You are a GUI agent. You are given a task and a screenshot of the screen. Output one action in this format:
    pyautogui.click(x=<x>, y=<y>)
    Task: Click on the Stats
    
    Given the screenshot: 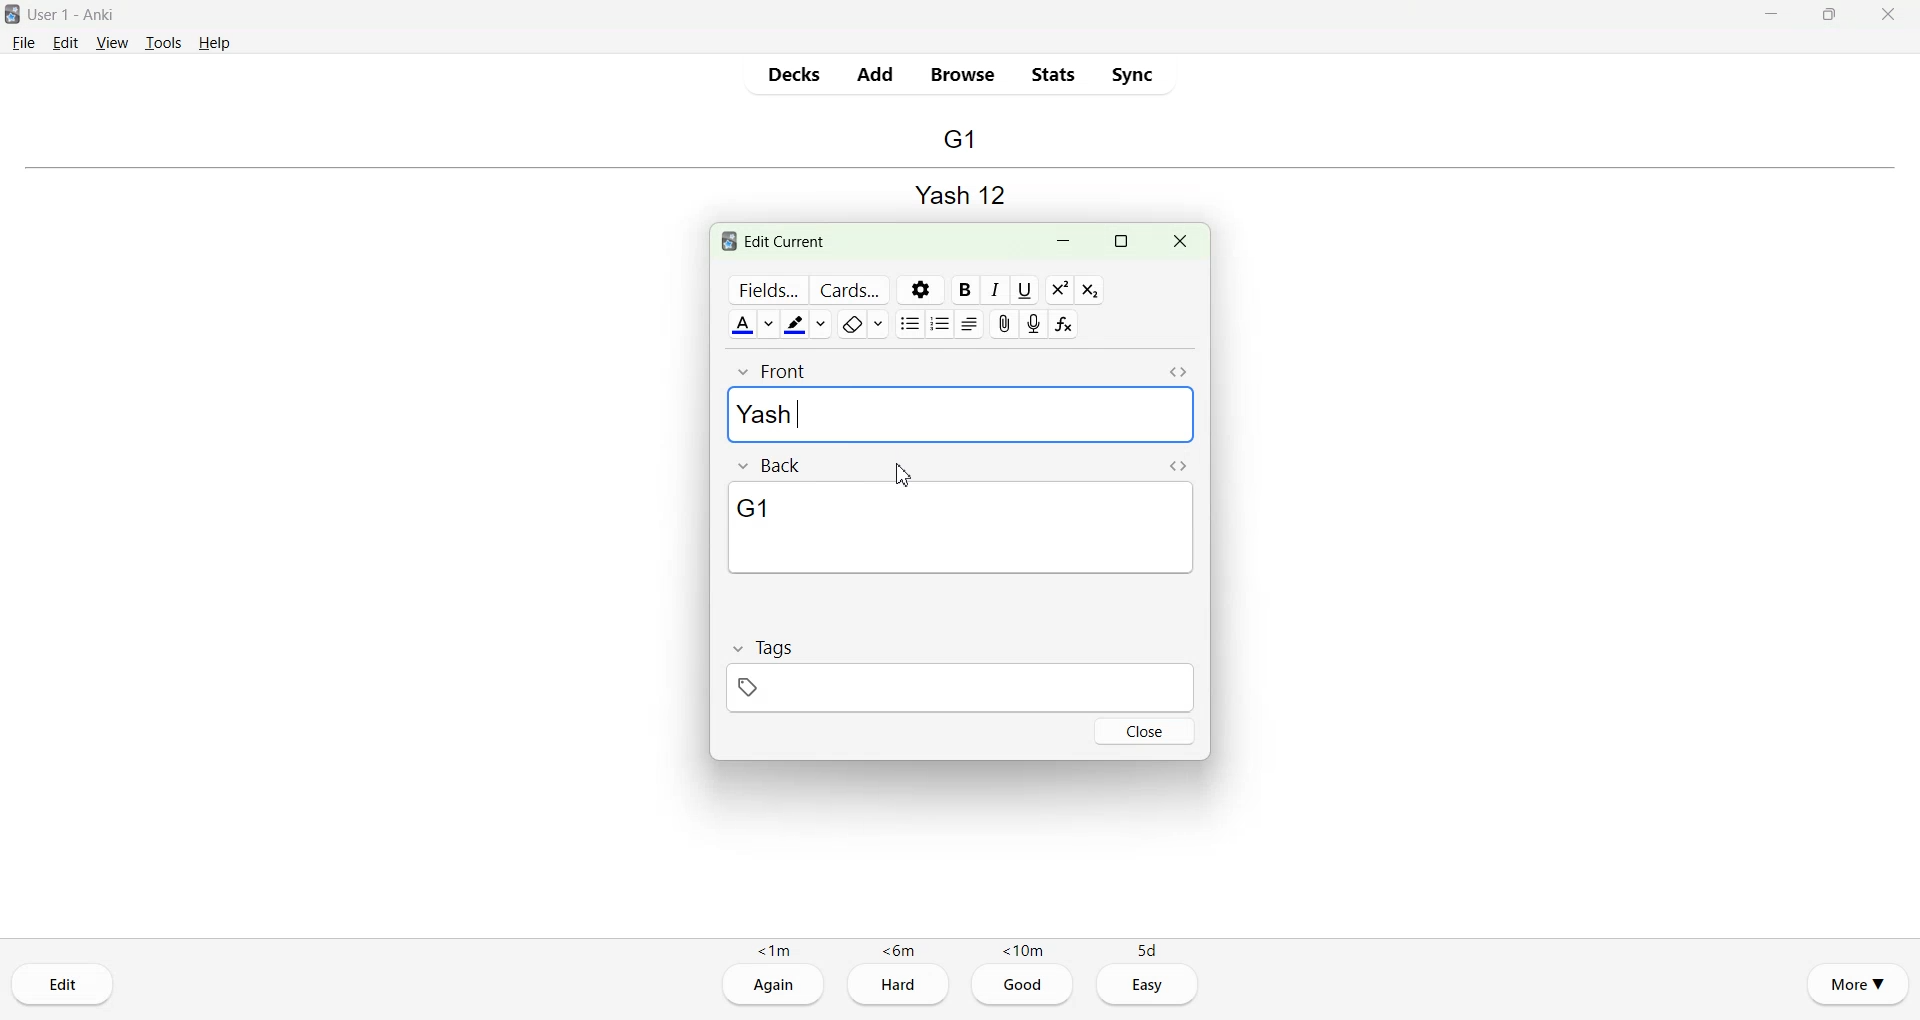 What is the action you would take?
    pyautogui.click(x=1051, y=74)
    